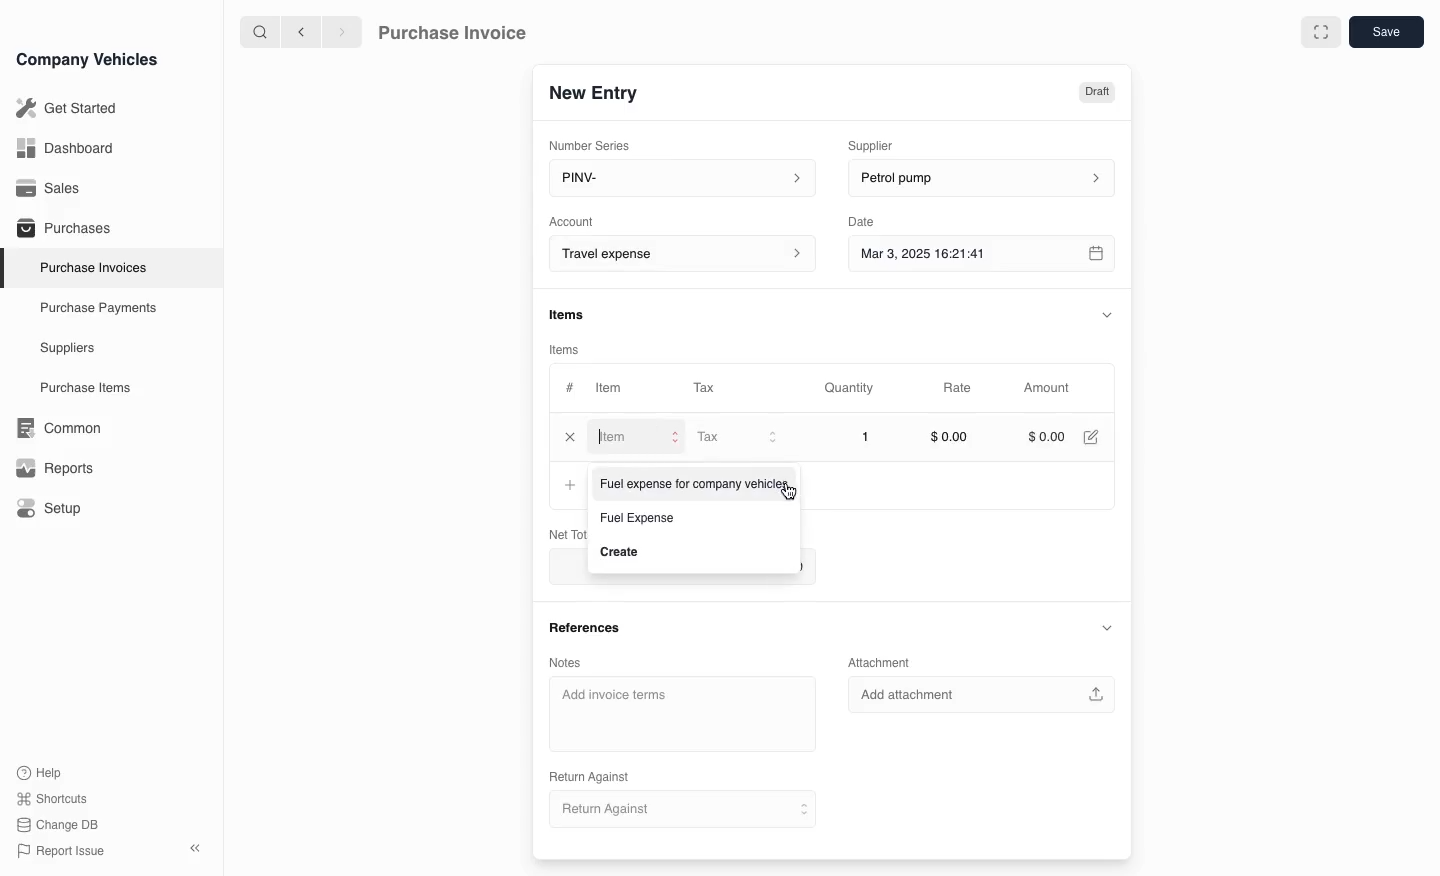 The width and height of the screenshot is (1440, 876). What do you see at coordinates (1046, 438) in the screenshot?
I see `$000` at bounding box center [1046, 438].